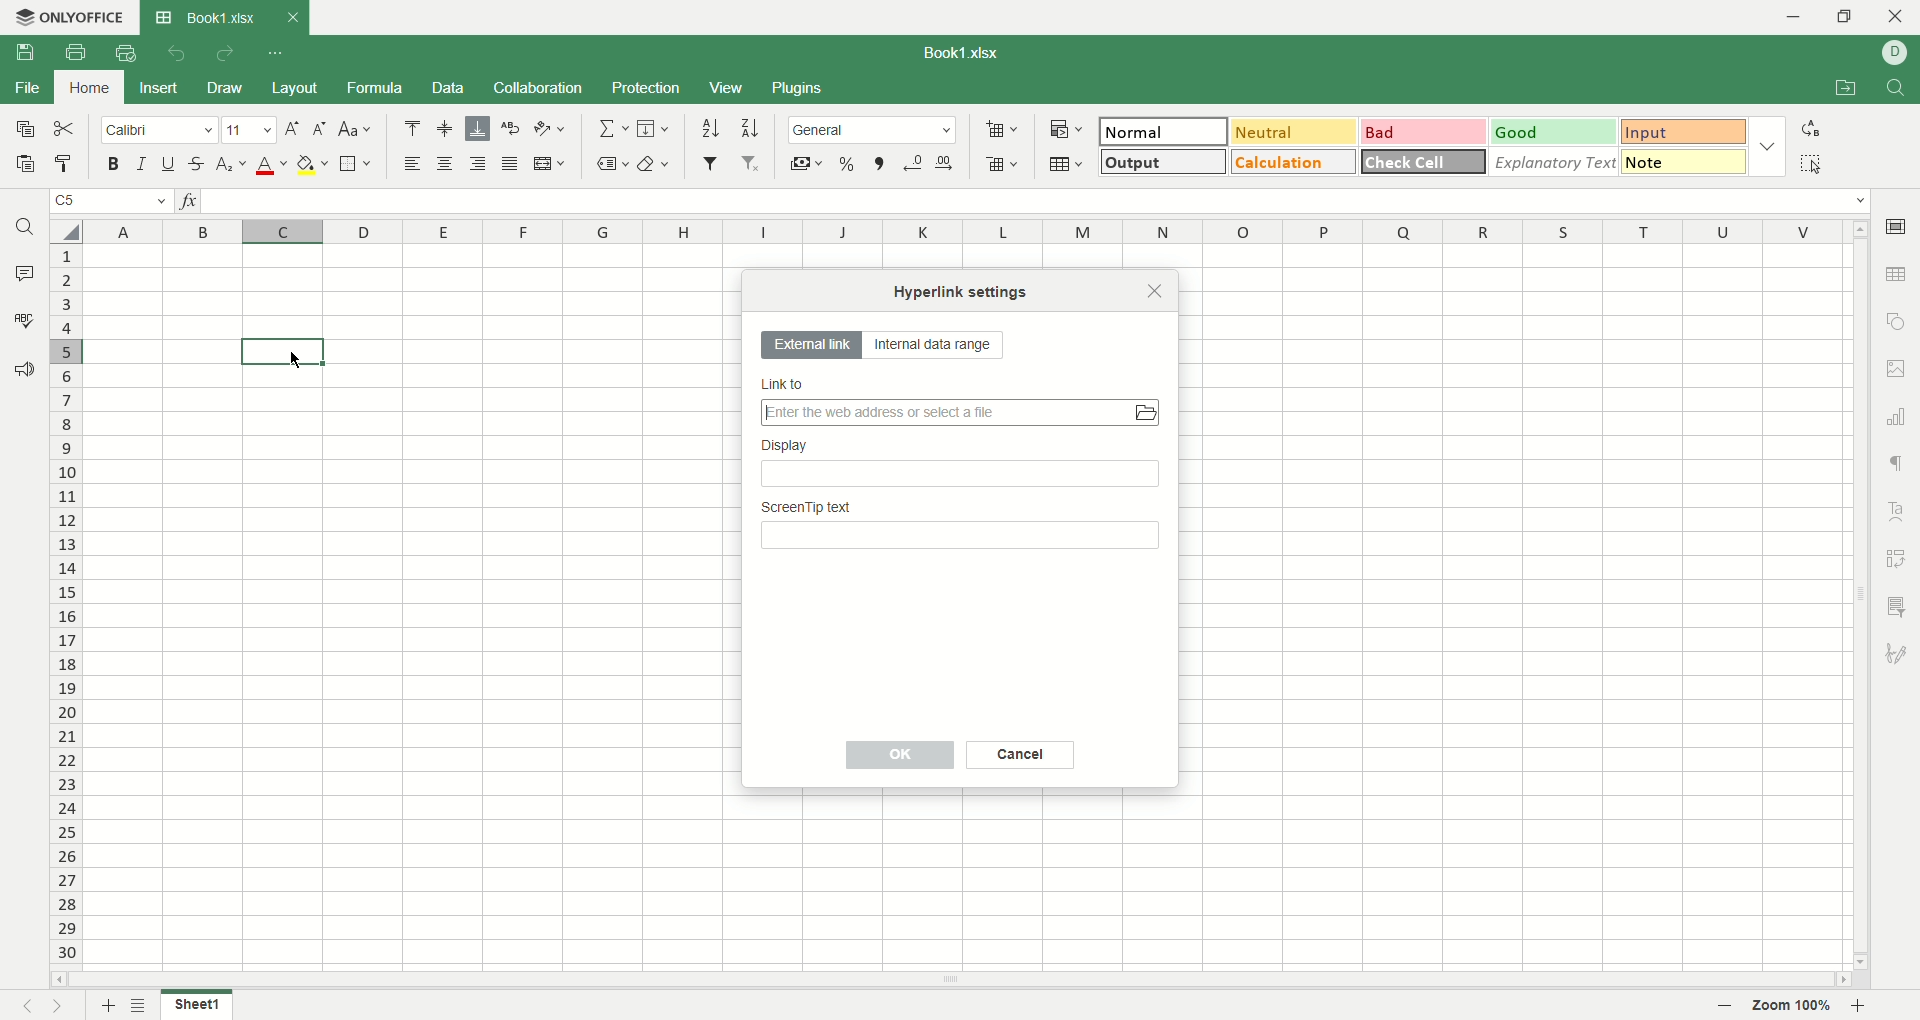  I want to click on cut, so click(68, 130).